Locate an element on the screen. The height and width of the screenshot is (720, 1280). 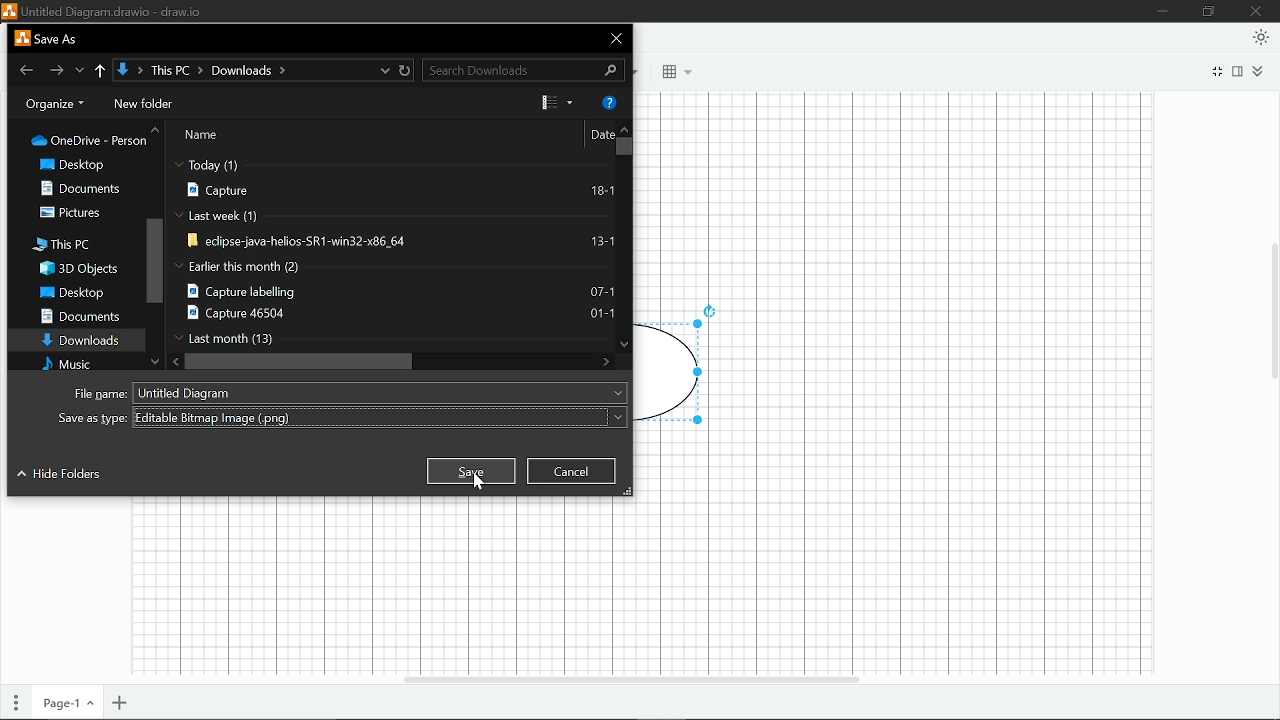
This PC is located at coordinates (69, 244).